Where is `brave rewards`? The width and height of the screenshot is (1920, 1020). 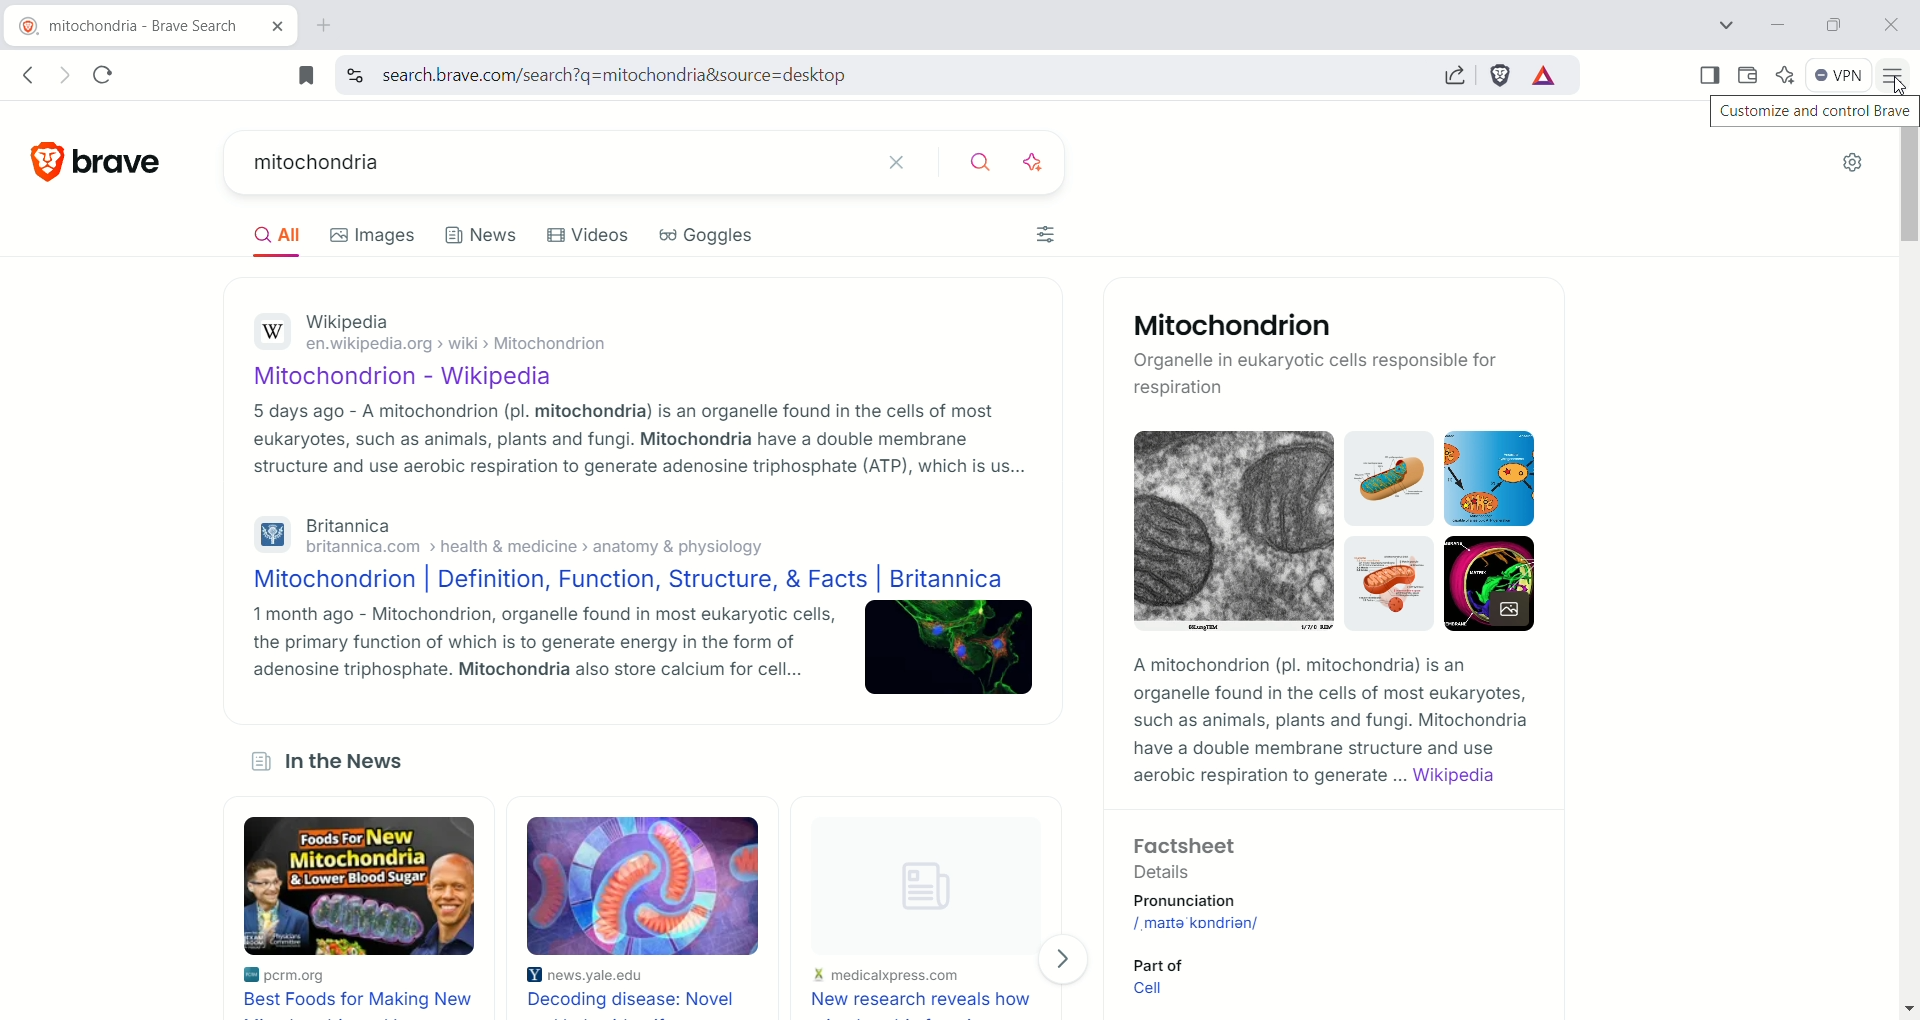 brave rewards is located at coordinates (1549, 79).